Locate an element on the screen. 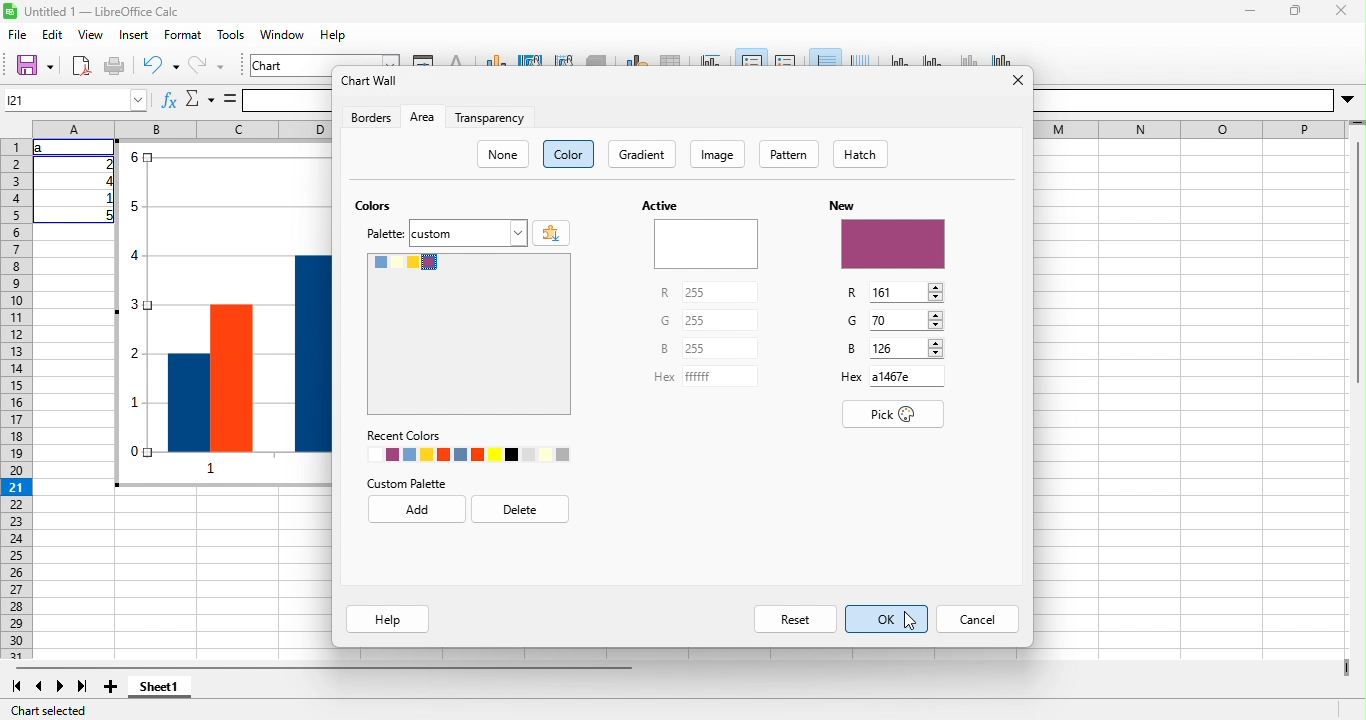  window is located at coordinates (283, 34).